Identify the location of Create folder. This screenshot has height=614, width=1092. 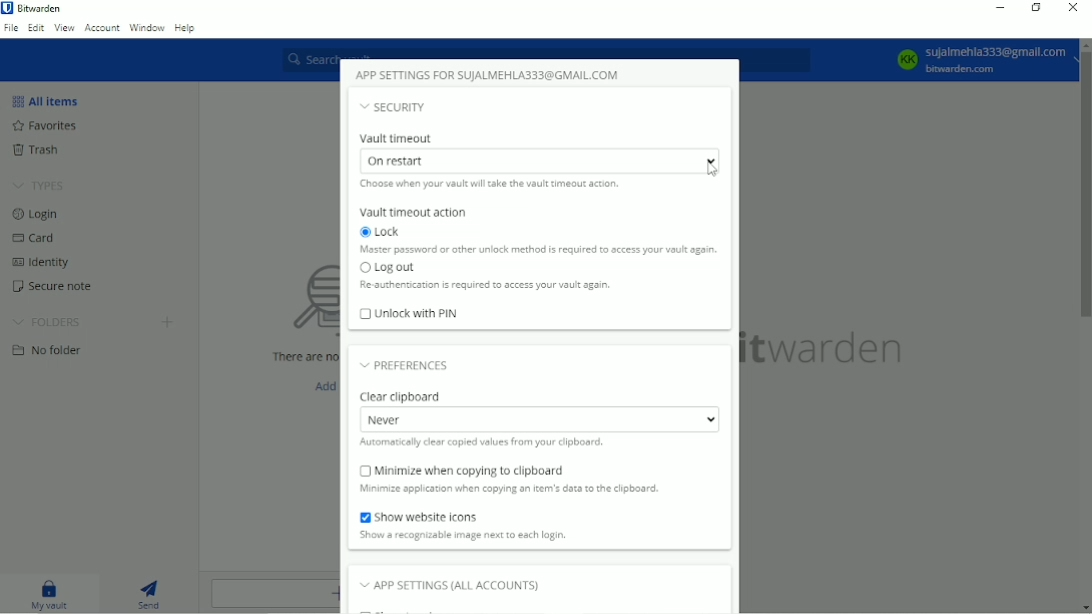
(169, 322).